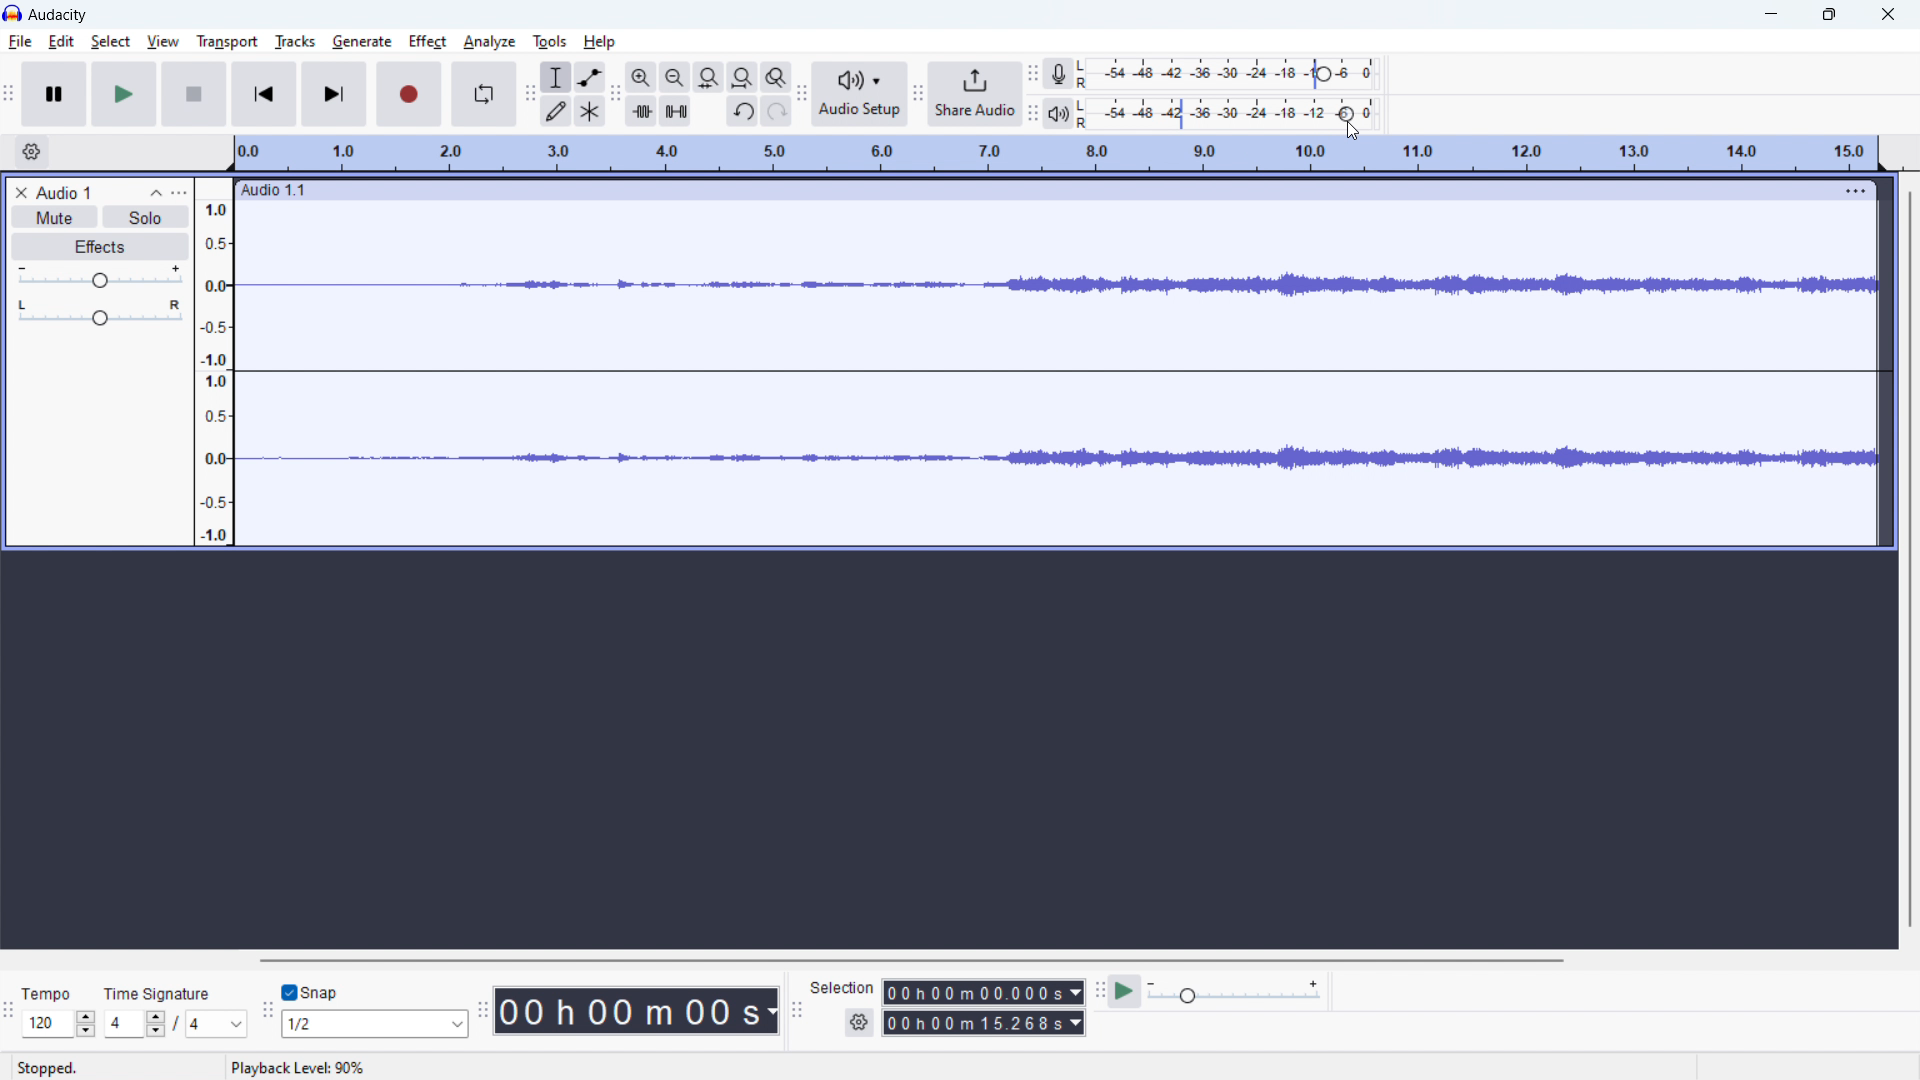  I want to click on share audio toolbar, so click(917, 90).